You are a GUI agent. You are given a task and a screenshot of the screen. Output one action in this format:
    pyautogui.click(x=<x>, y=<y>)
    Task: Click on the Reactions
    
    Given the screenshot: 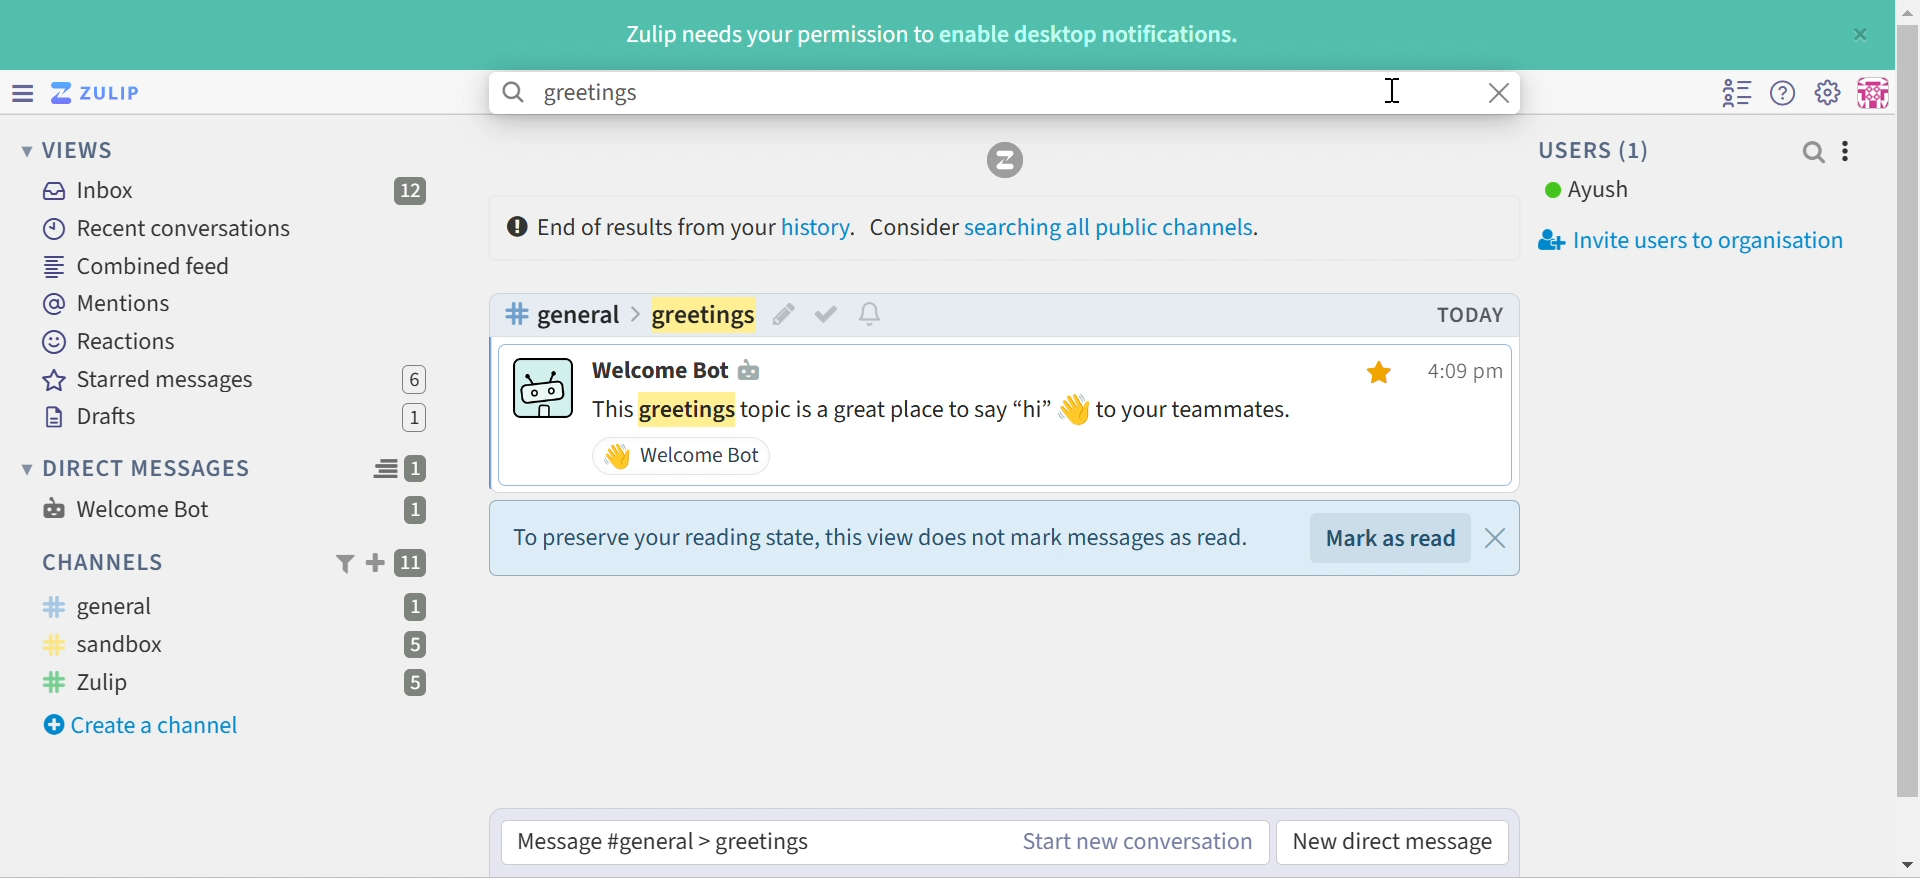 What is the action you would take?
    pyautogui.click(x=115, y=342)
    